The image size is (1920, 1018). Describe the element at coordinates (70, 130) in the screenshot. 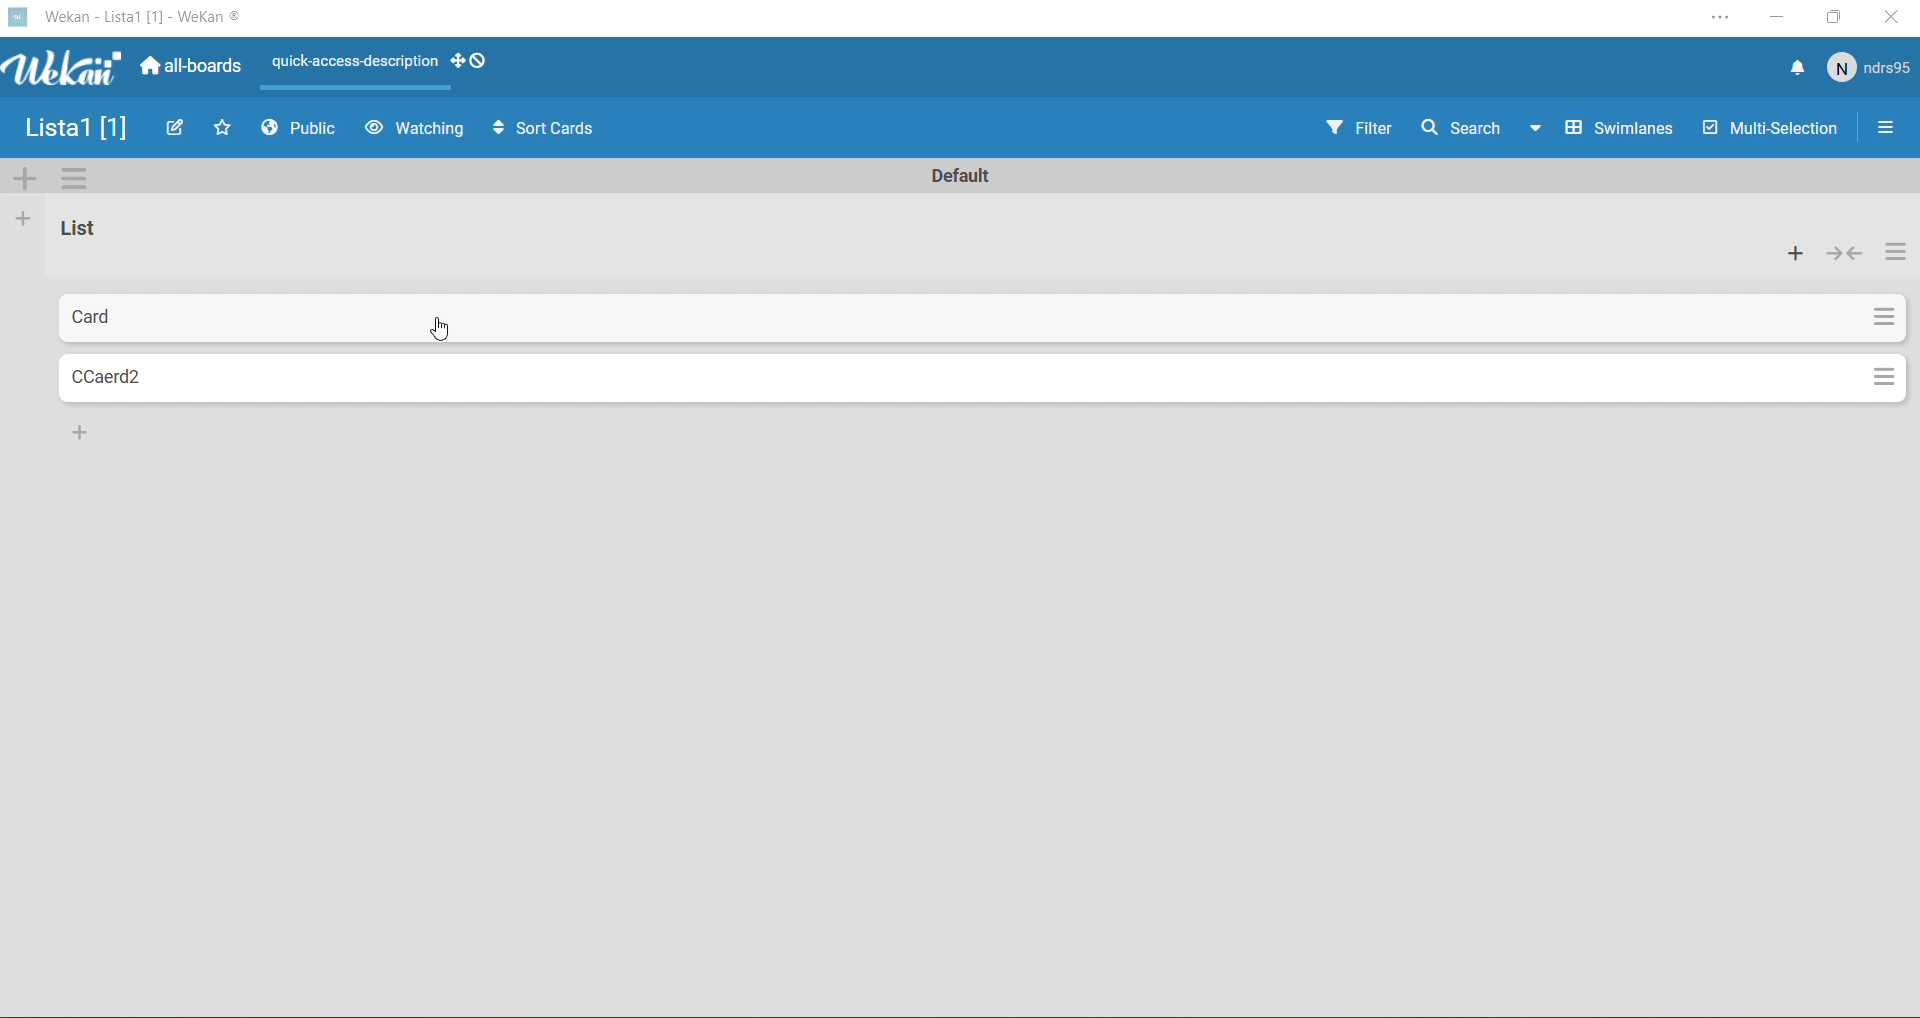

I see `Name` at that location.